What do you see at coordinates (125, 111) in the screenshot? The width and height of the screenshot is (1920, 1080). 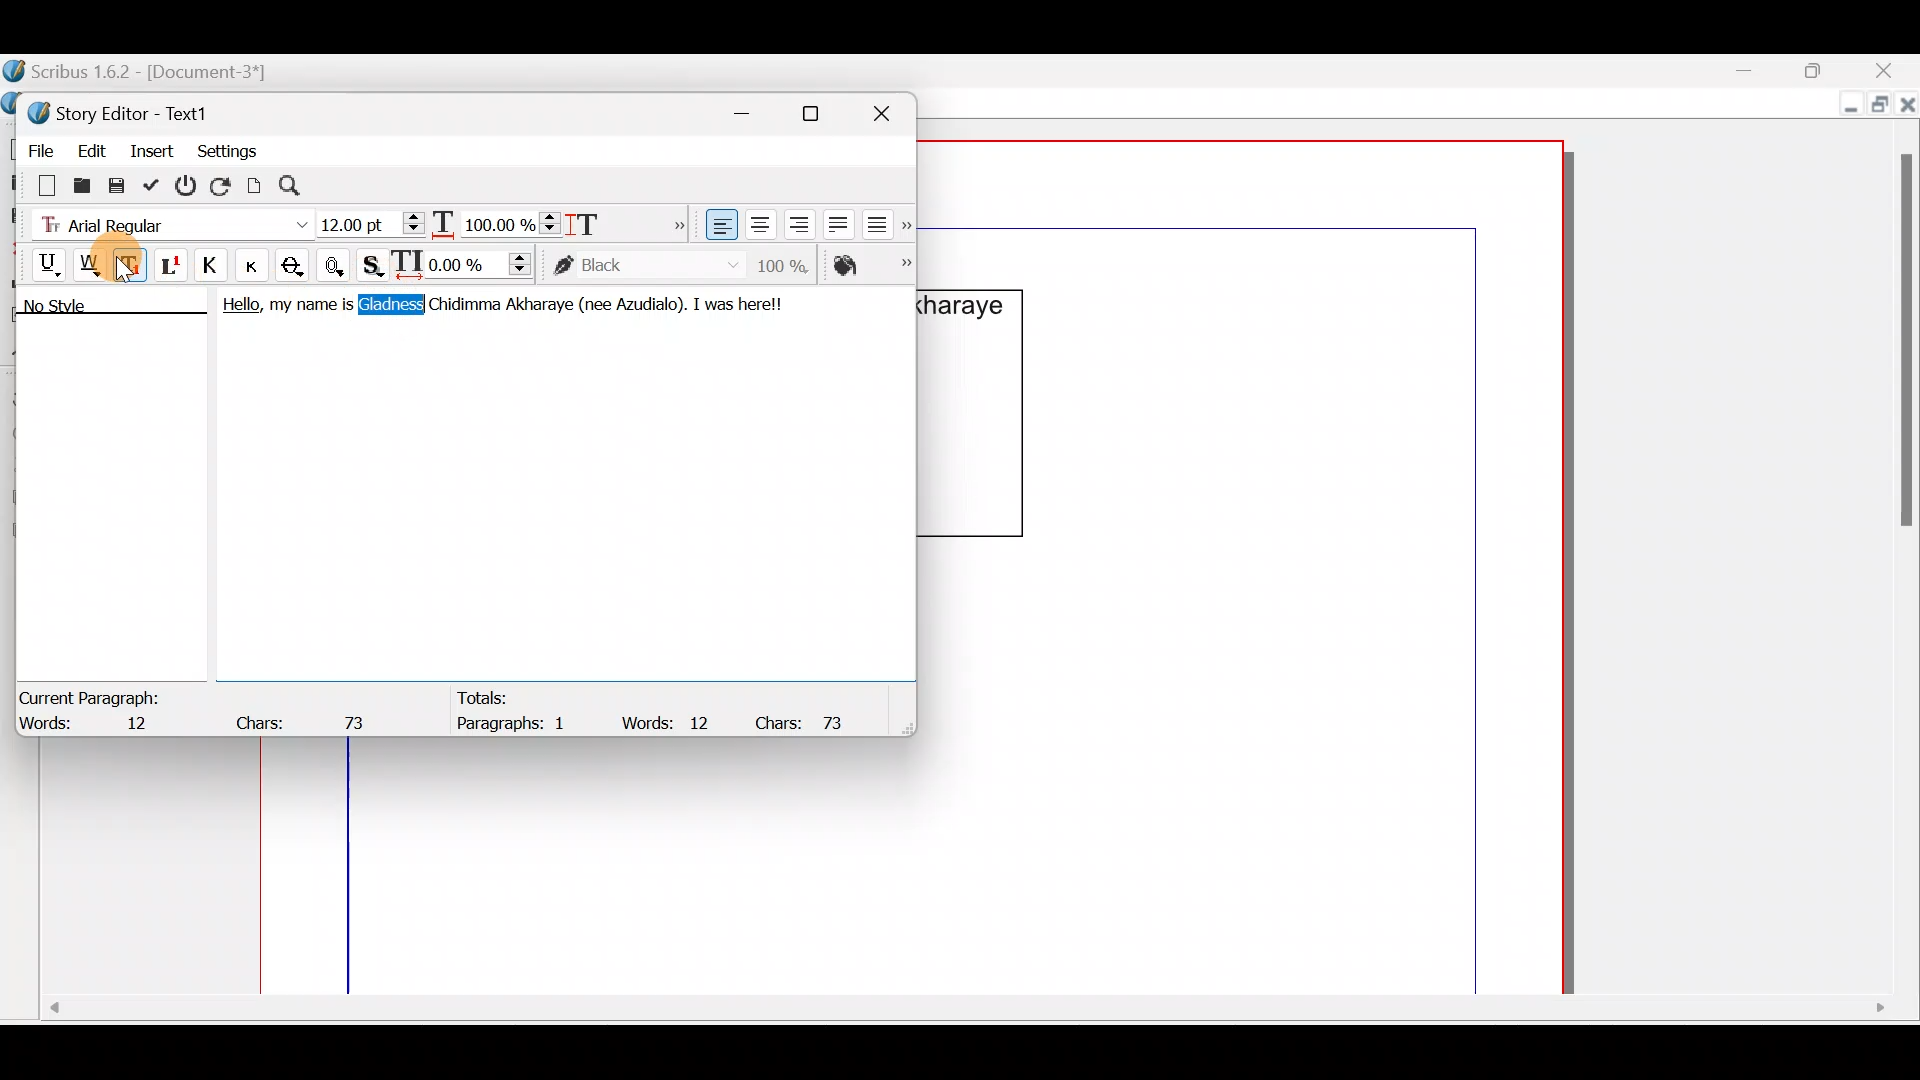 I see `Story Editor - Text1` at bounding box center [125, 111].